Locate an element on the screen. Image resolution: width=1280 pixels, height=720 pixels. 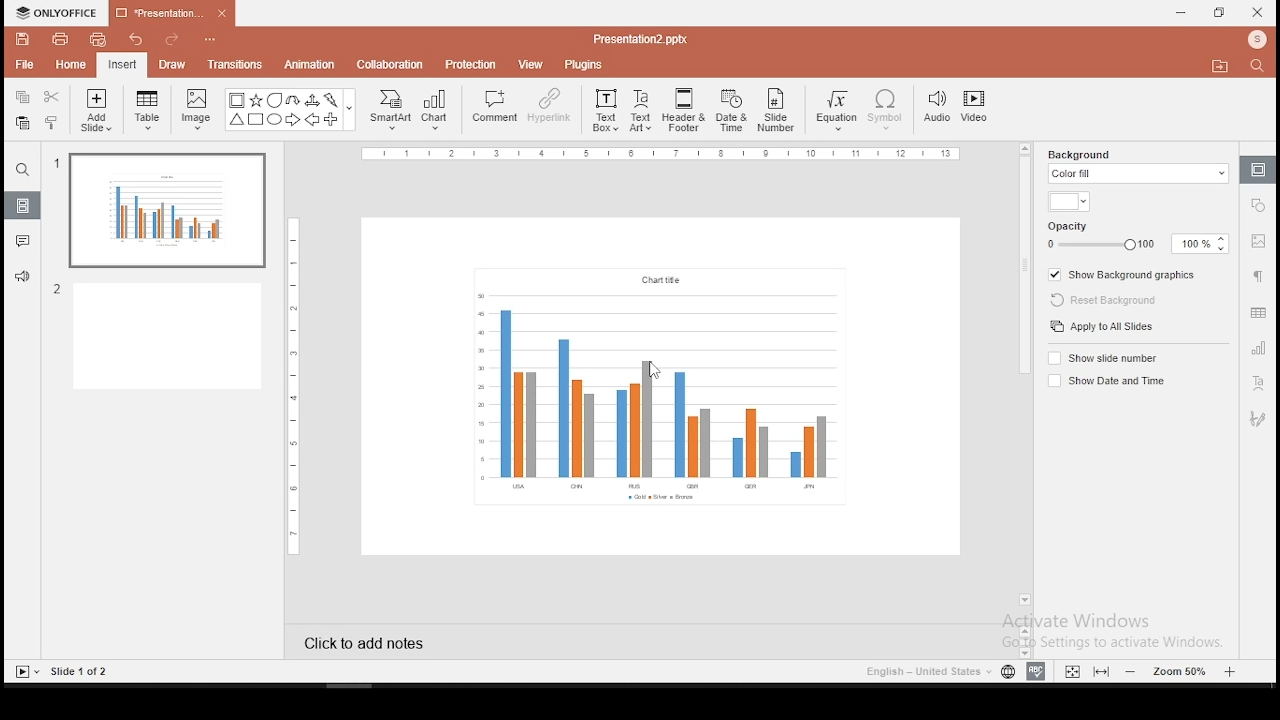
plugins is located at coordinates (582, 64).